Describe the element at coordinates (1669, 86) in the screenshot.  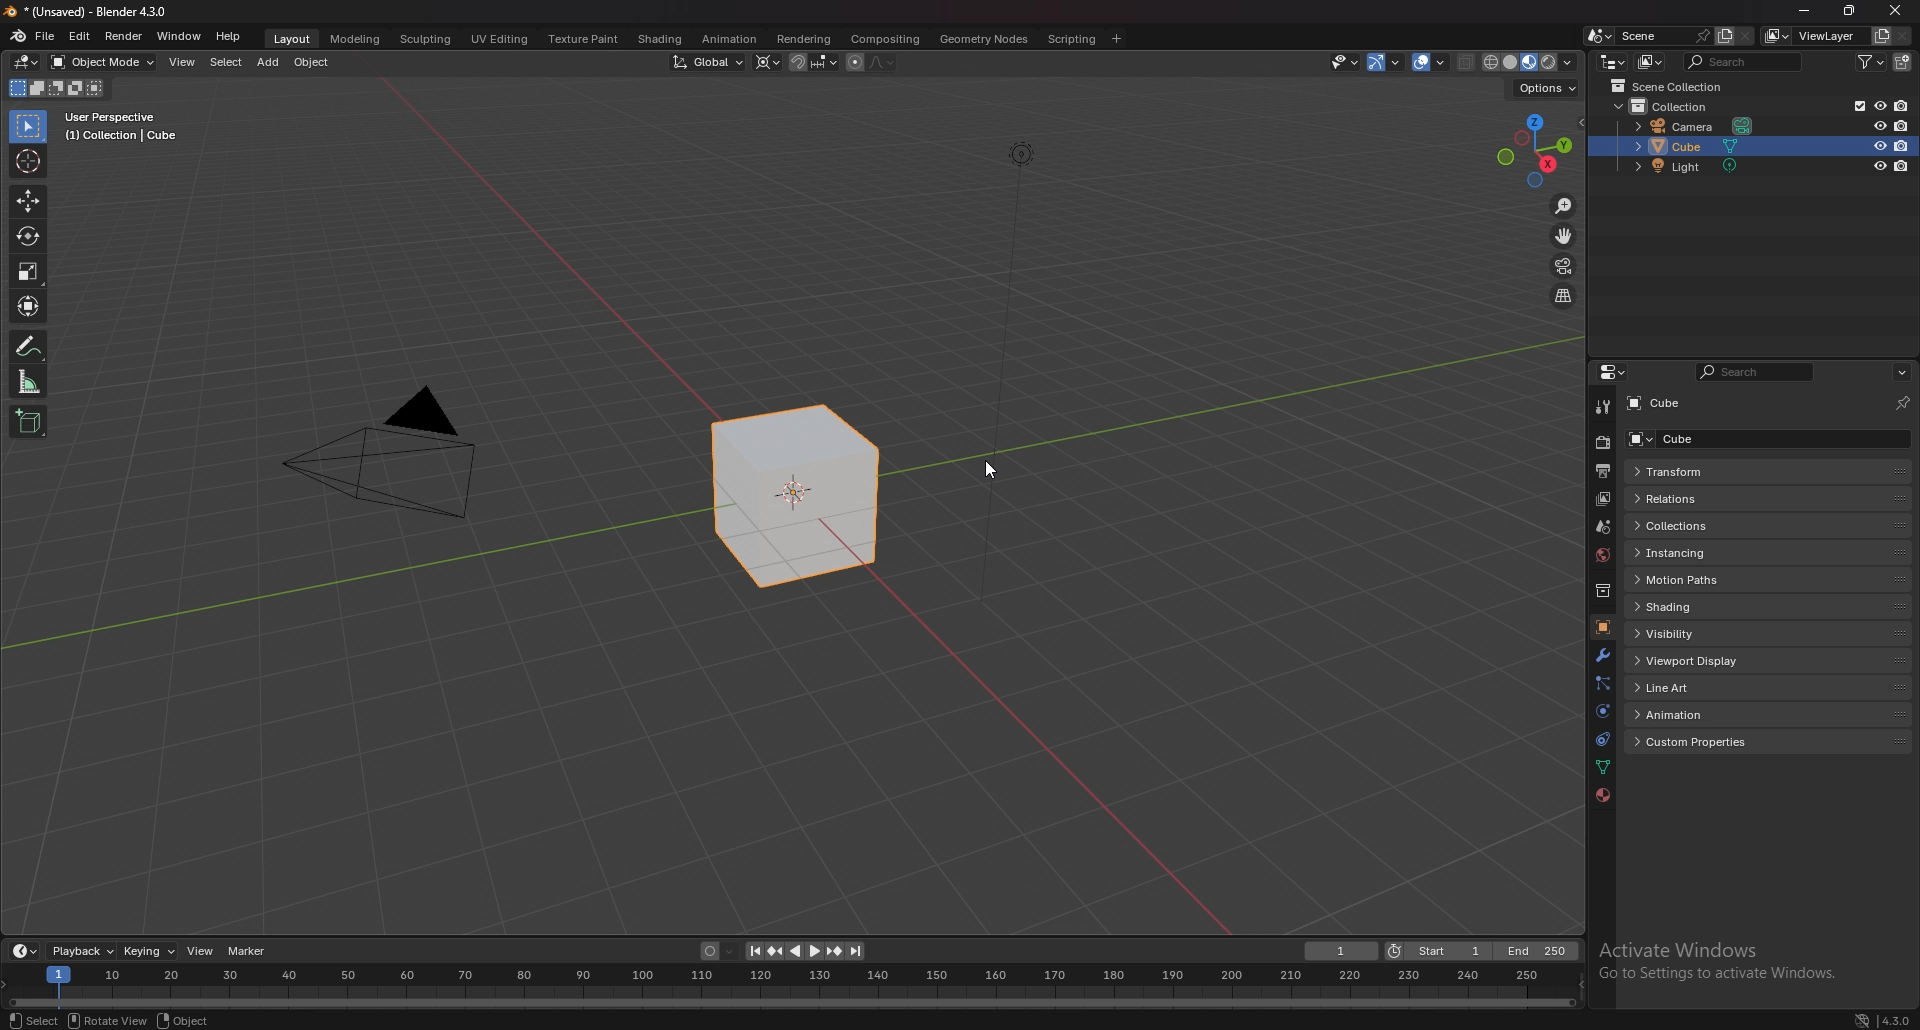
I see `scene collection` at that location.